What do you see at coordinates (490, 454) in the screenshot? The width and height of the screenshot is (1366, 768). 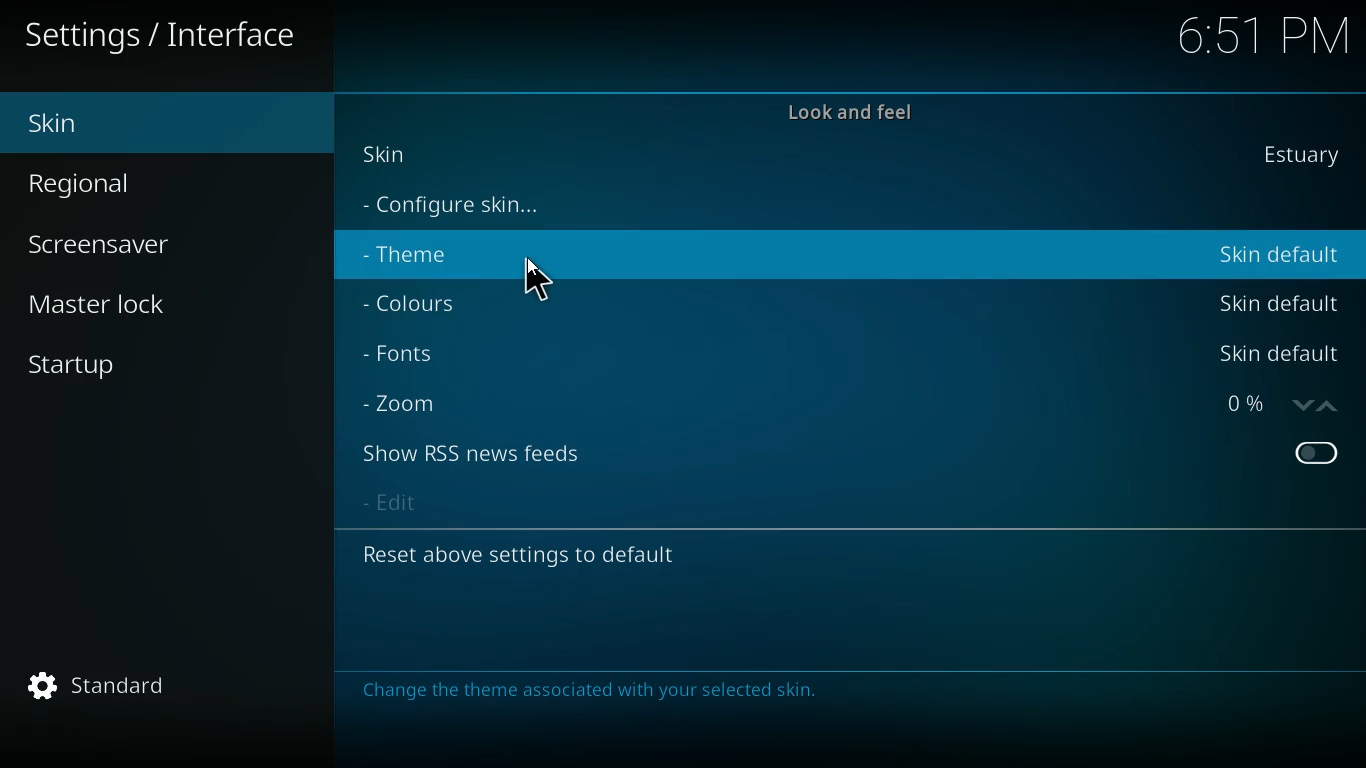 I see `show rss` at bounding box center [490, 454].